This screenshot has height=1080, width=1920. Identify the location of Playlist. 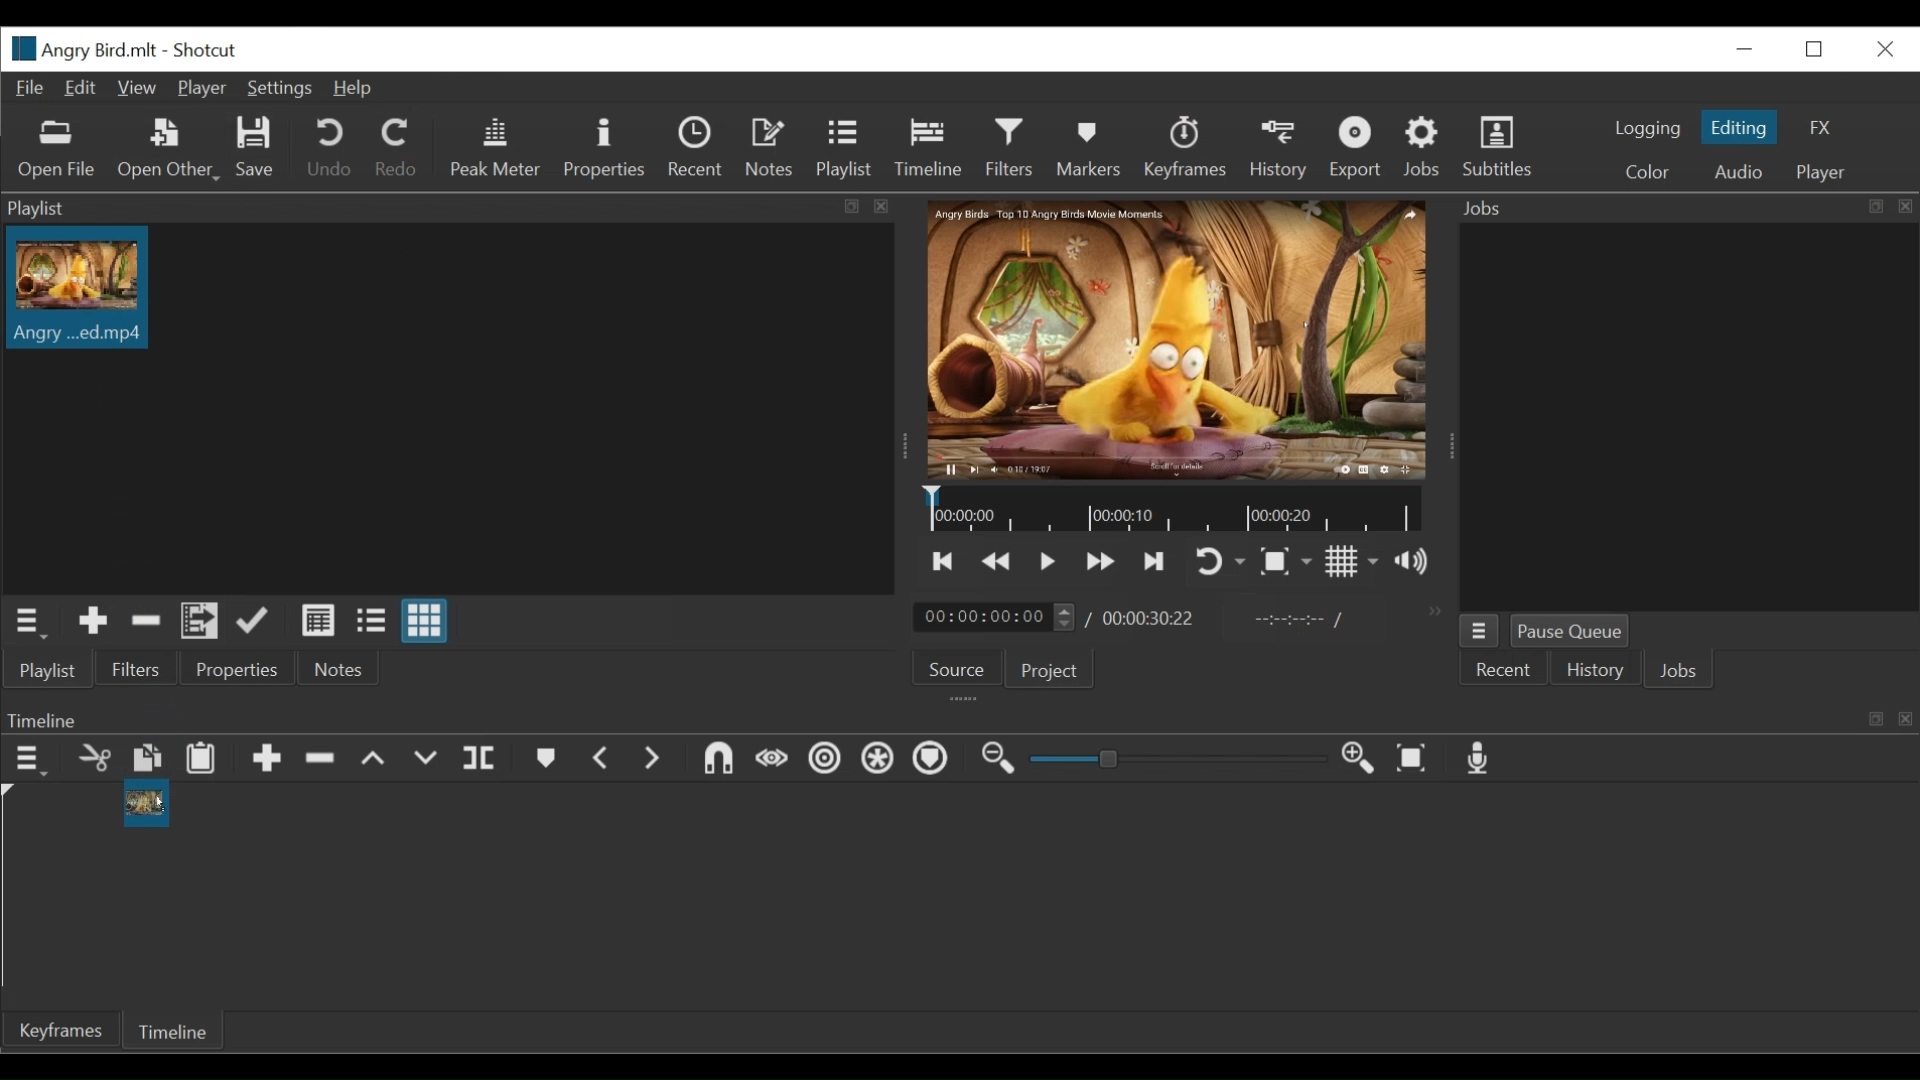
(45, 670).